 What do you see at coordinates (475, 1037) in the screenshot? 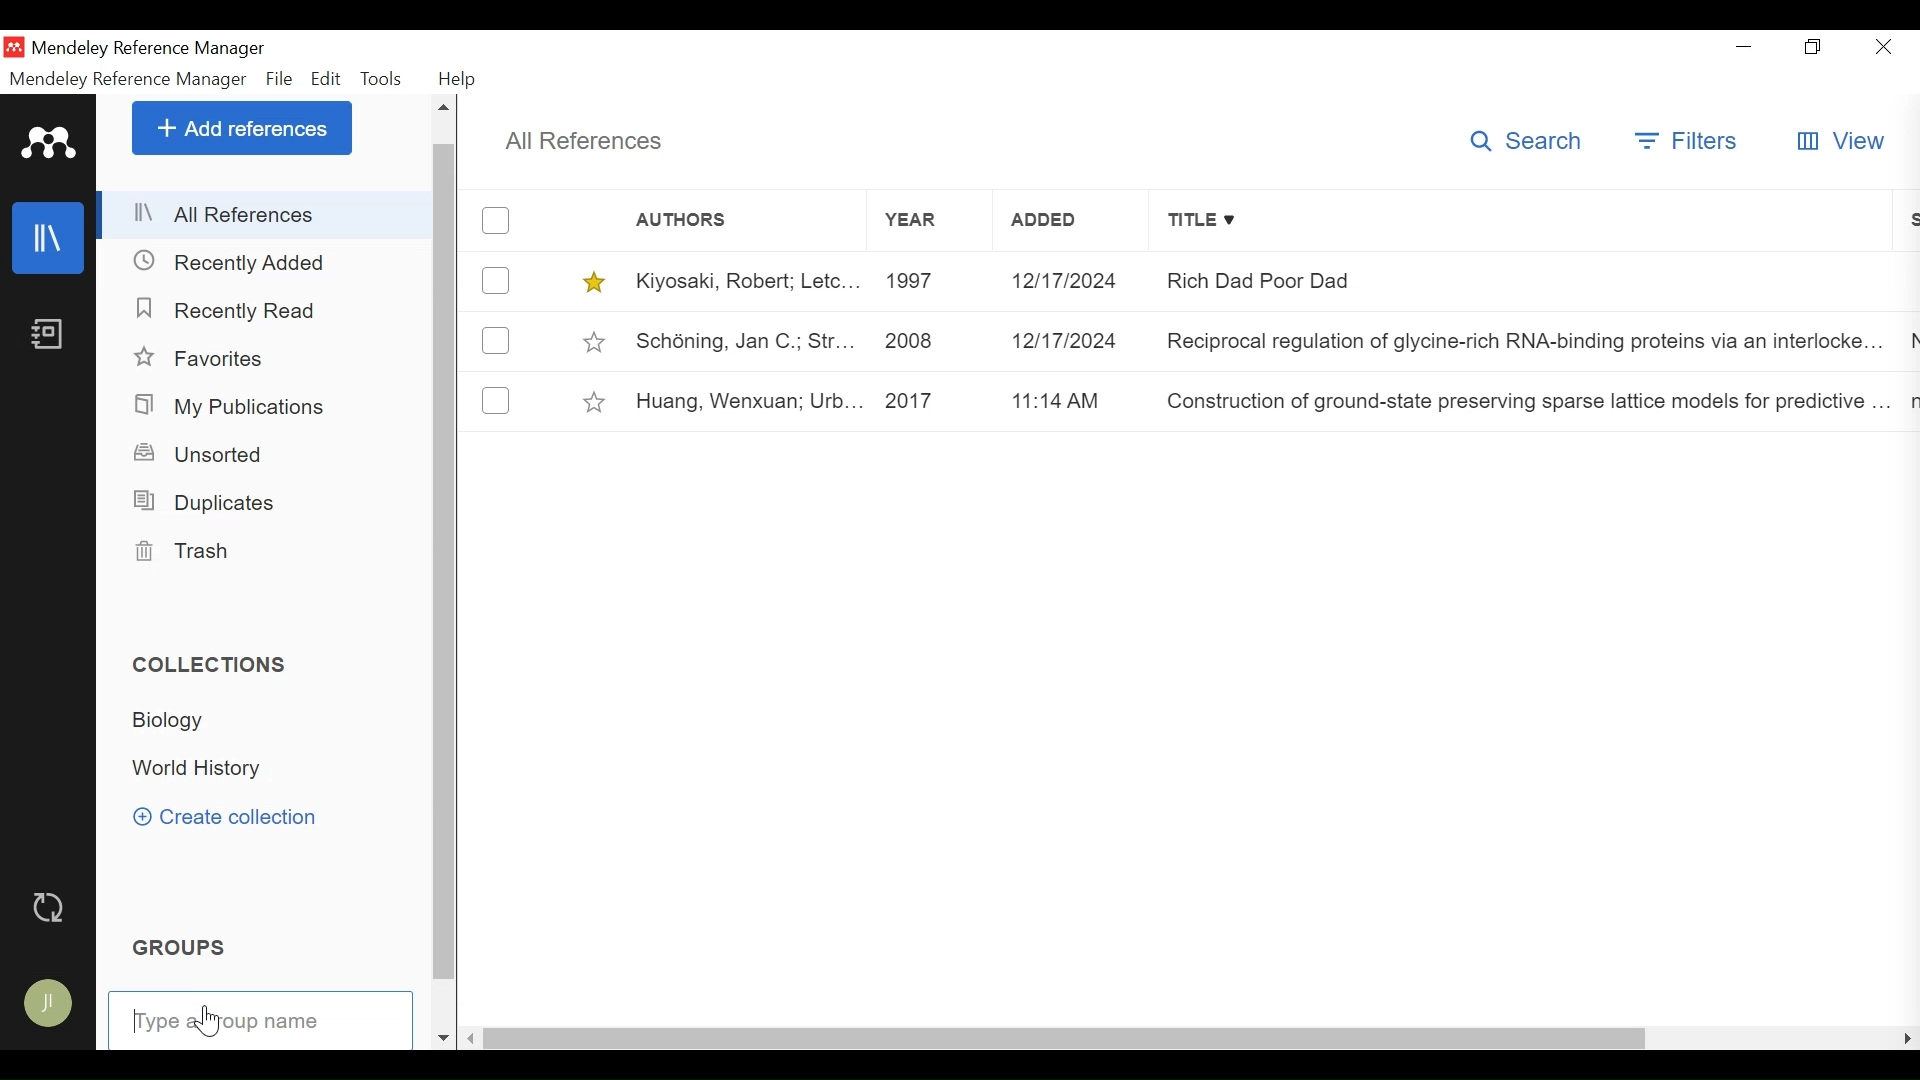
I see `Scroll Left` at bounding box center [475, 1037].